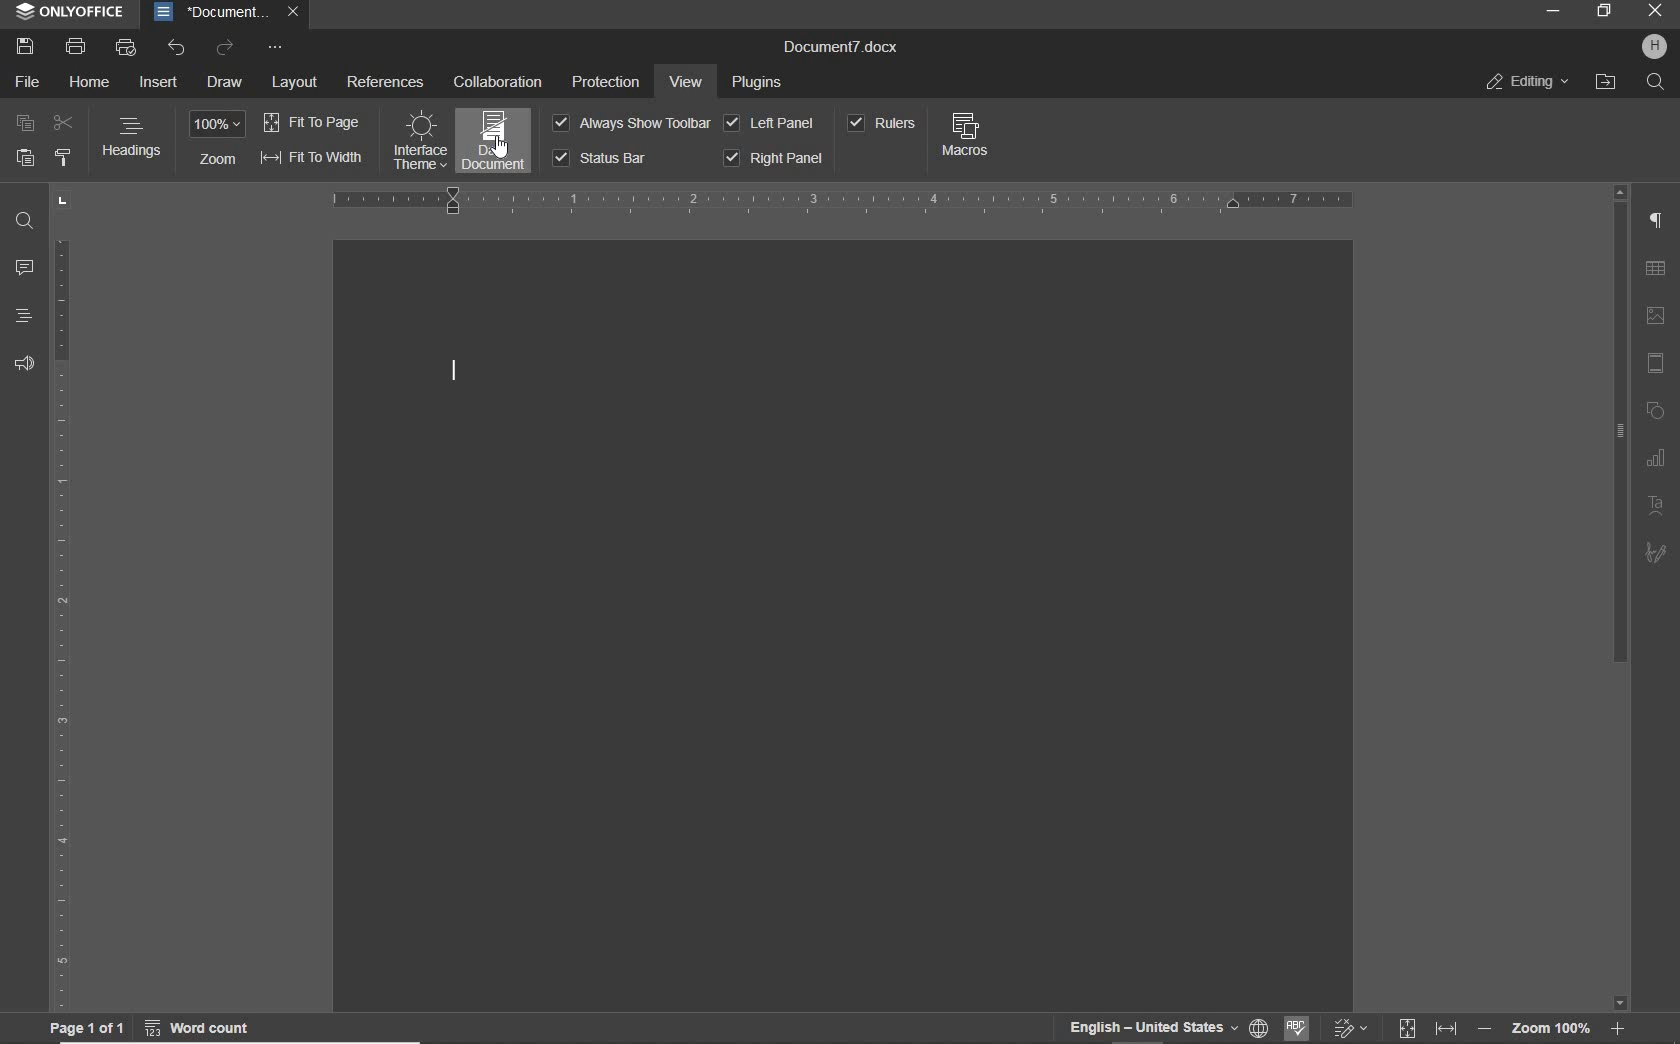 The image size is (1680, 1044). I want to click on DOCUMENT NAME, so click(841, 46).